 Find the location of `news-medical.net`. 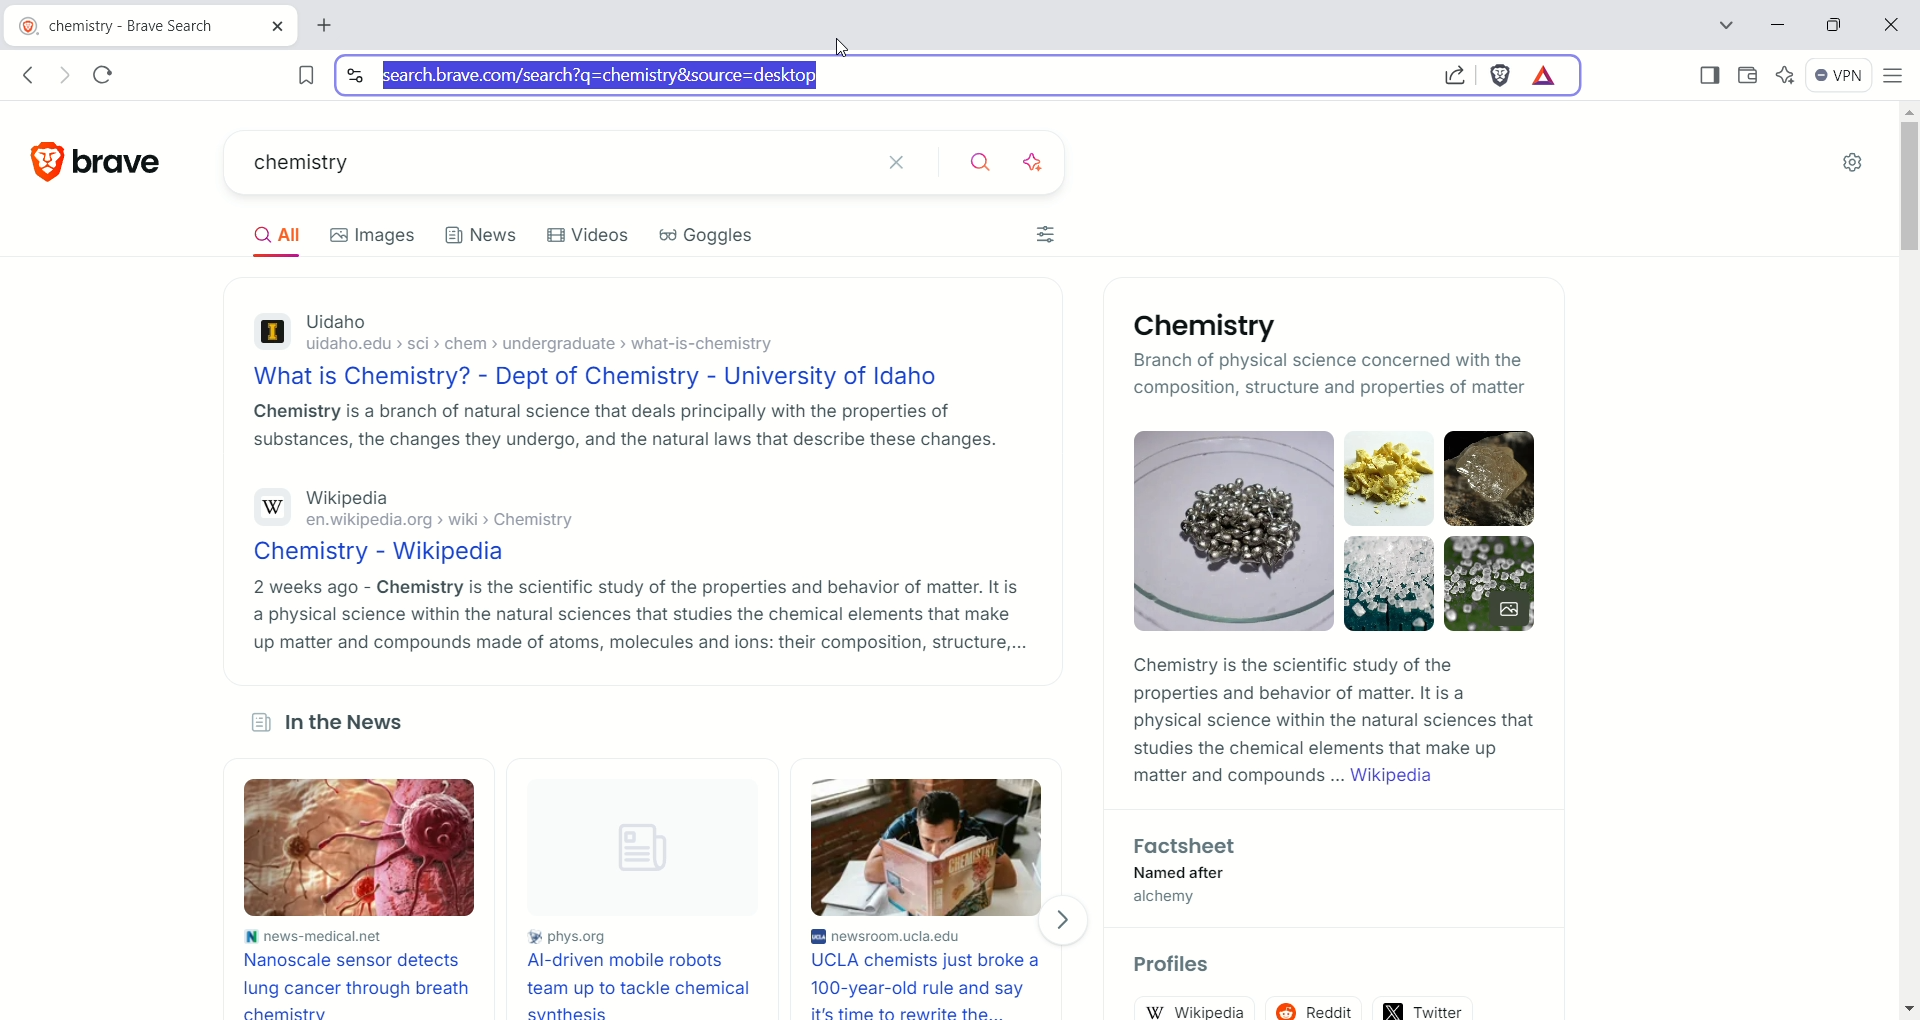

news-medical.net is located at coordinates (314, 935).